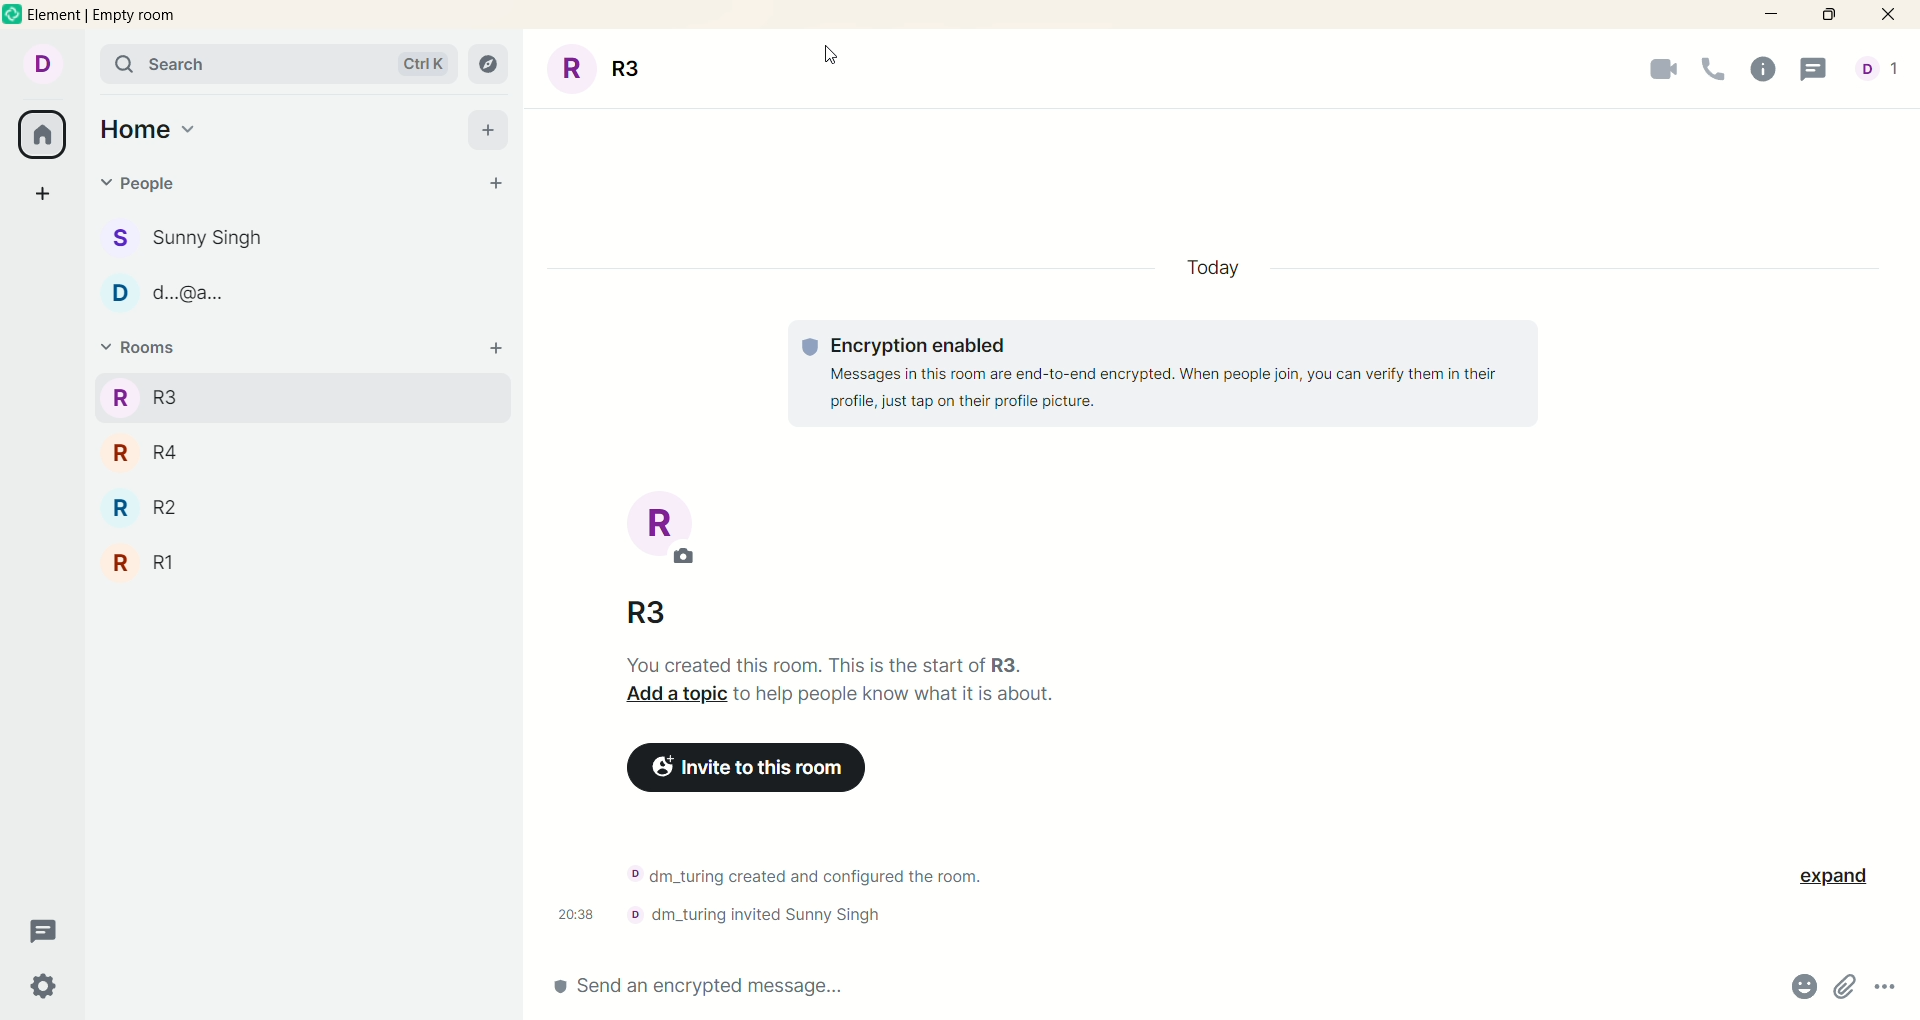 The height and width of the screenshot is (1020, 1920). What do you see at coordinates (497, 353) in the screenshot?
I see `add` at bounding box center [497, 353].